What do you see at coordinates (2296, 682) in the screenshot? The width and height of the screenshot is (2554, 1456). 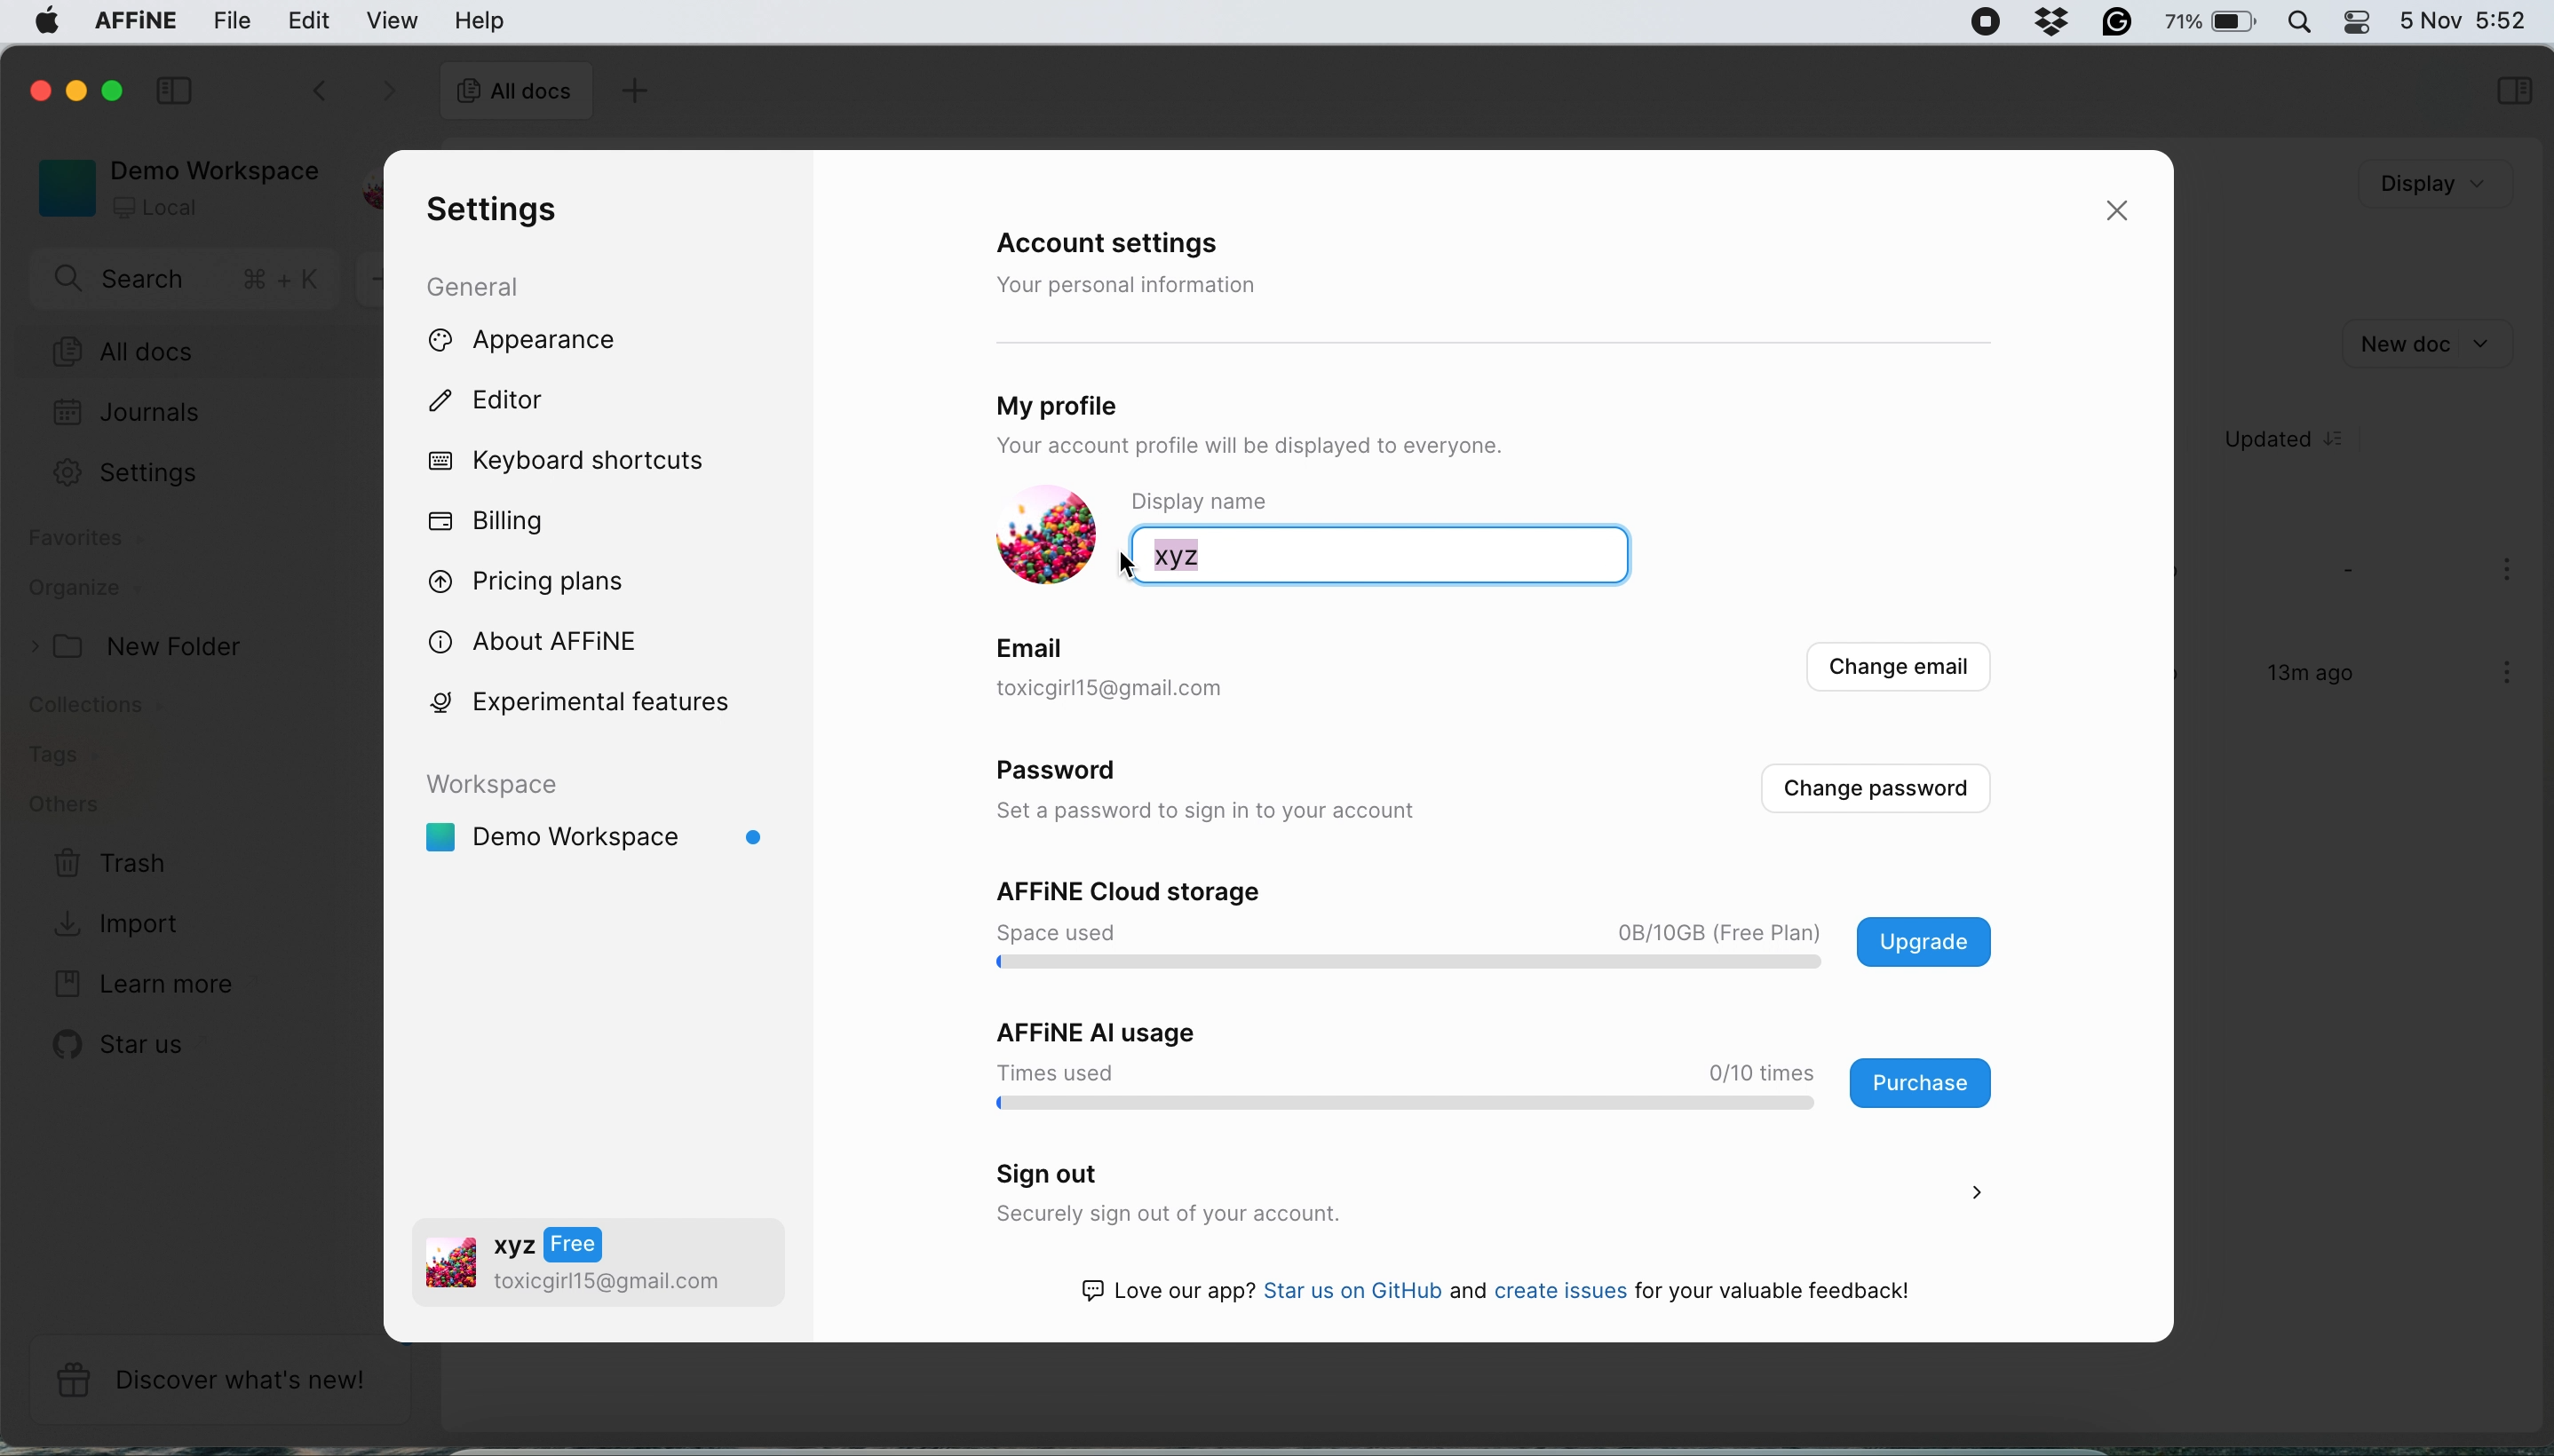 I see `13m ago` at bounding box center [2296, 682].